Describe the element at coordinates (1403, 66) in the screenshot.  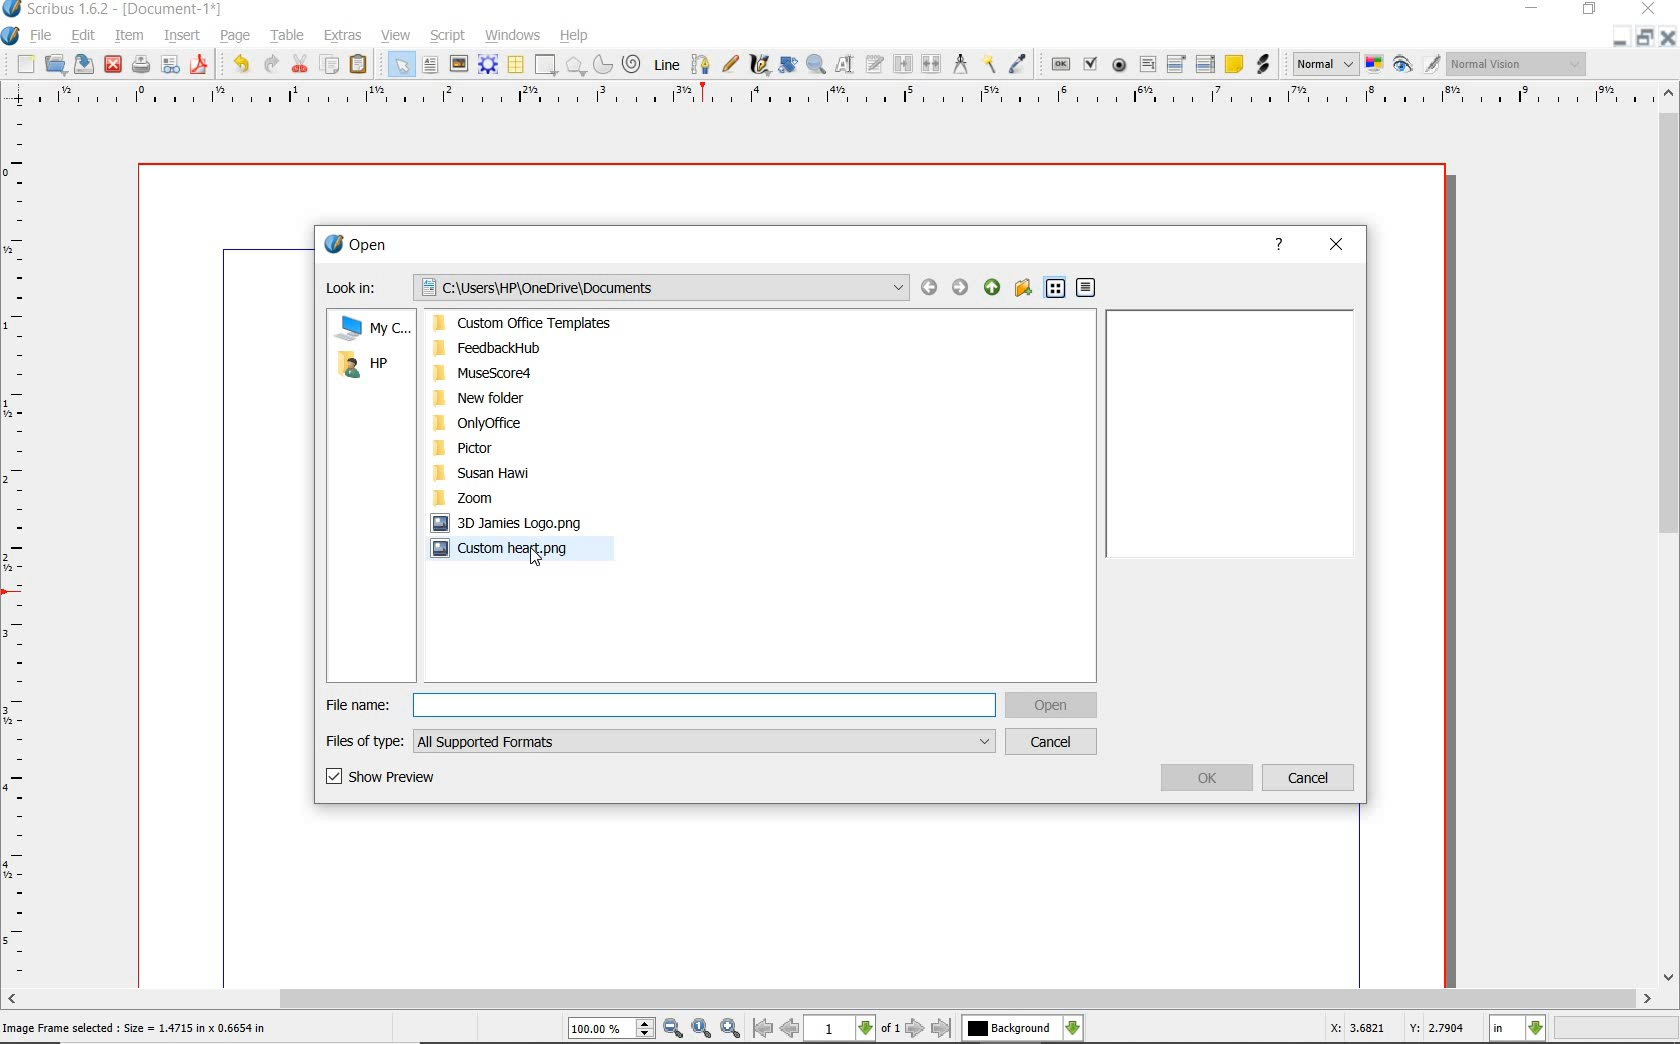
I see `preview mode` at that location.